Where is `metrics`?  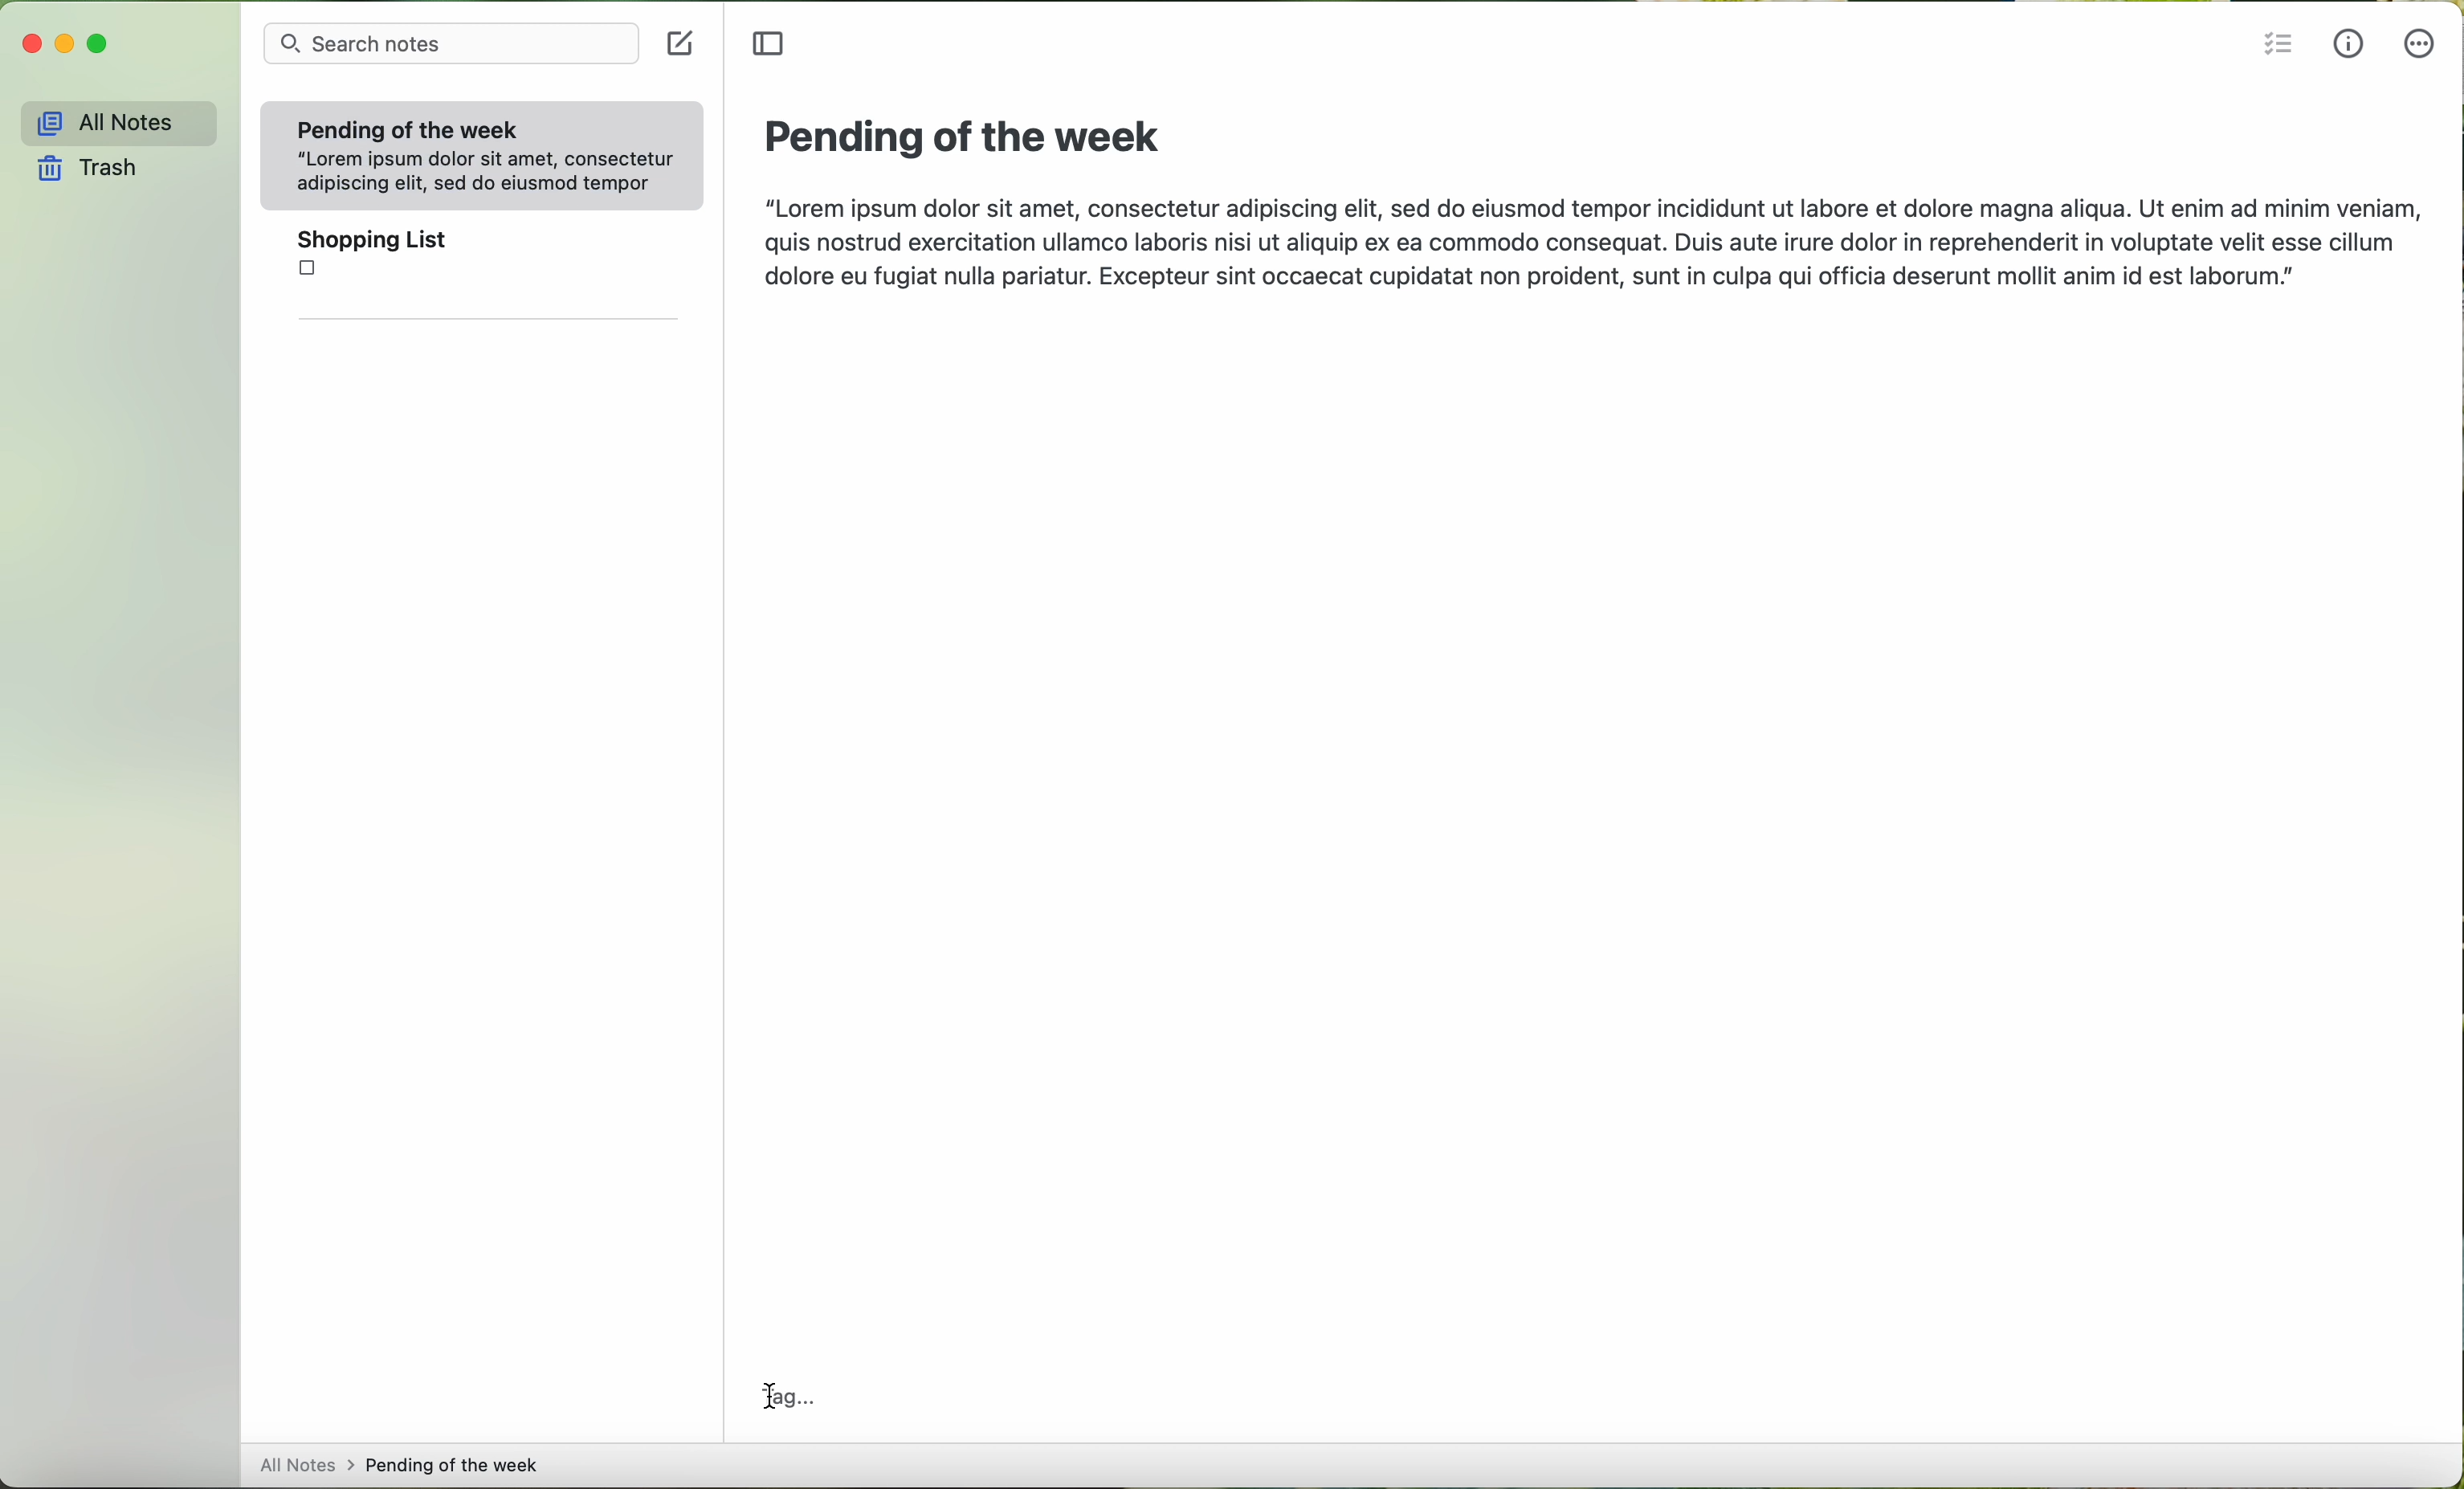
metrics is located at coordinates (2351, 46).